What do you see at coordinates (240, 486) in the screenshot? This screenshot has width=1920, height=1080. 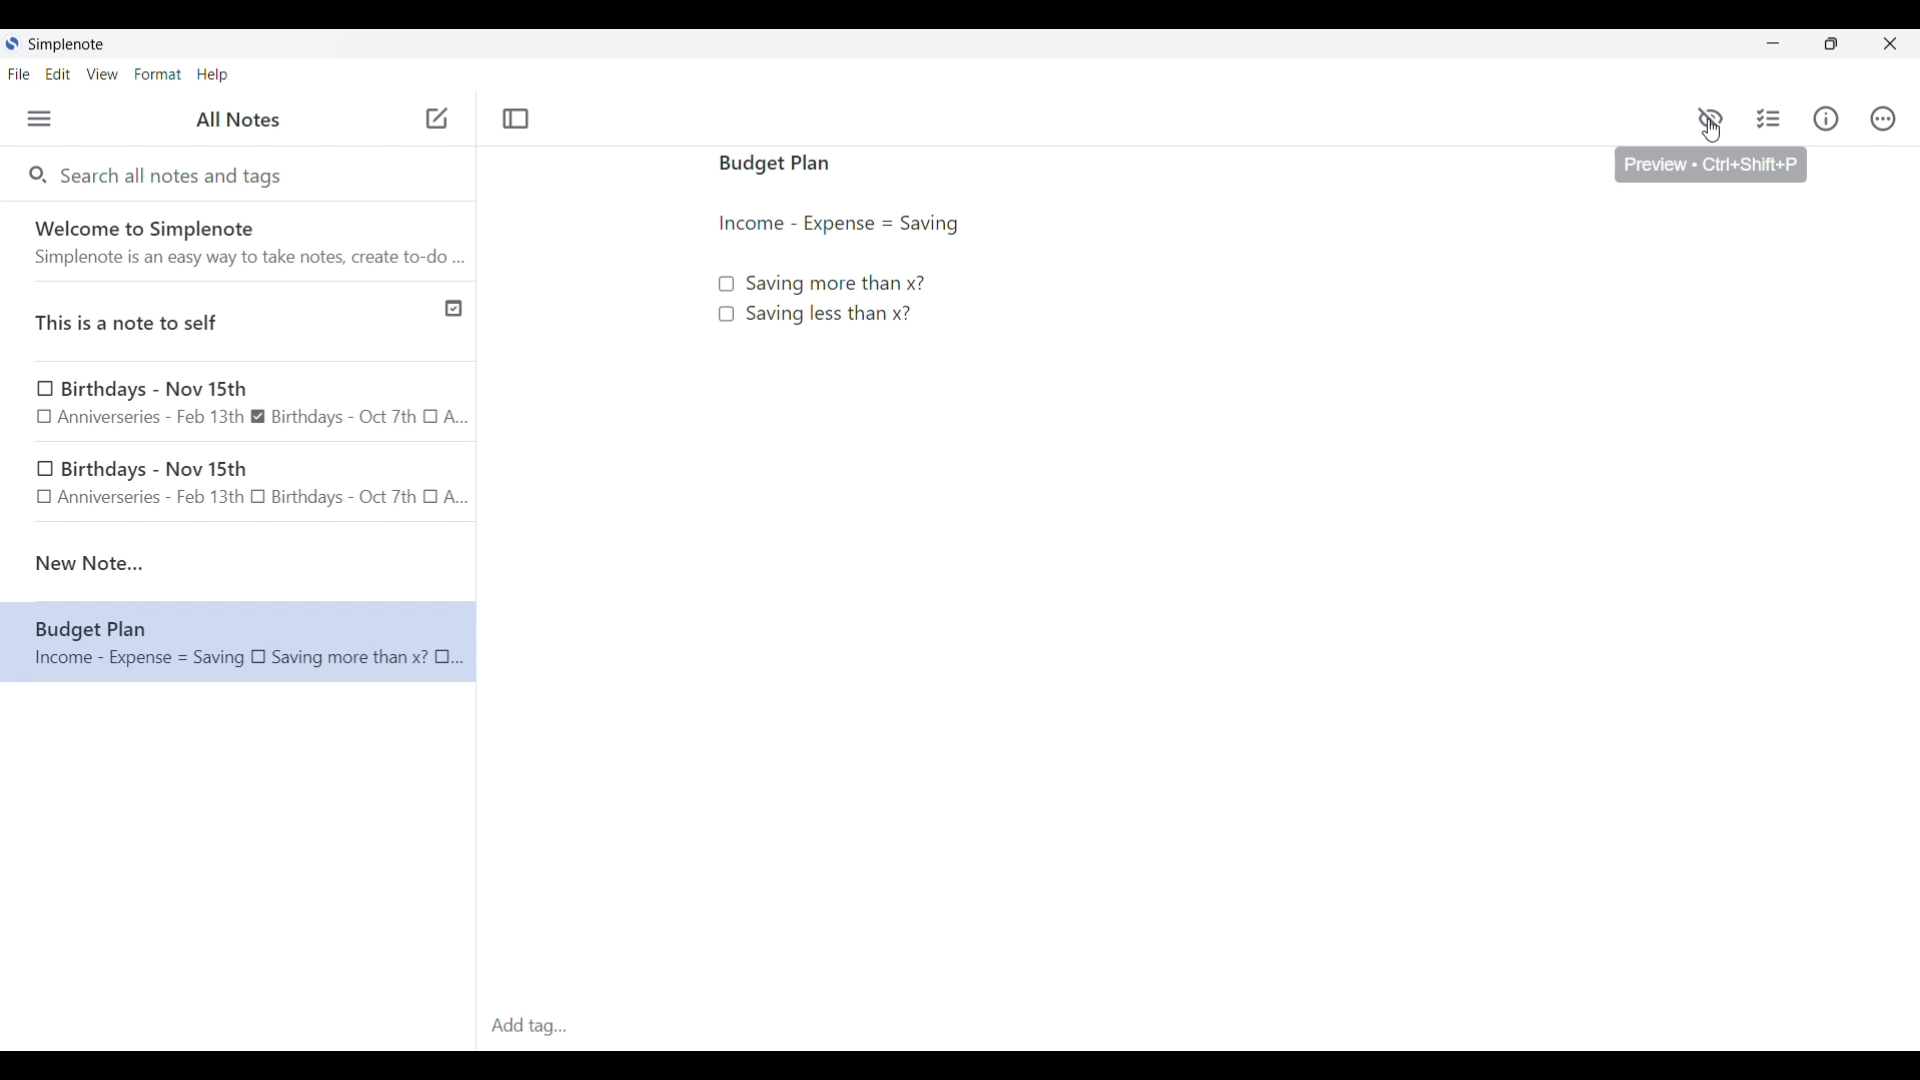 I see `birthday note` at bounding box center [240, 486].